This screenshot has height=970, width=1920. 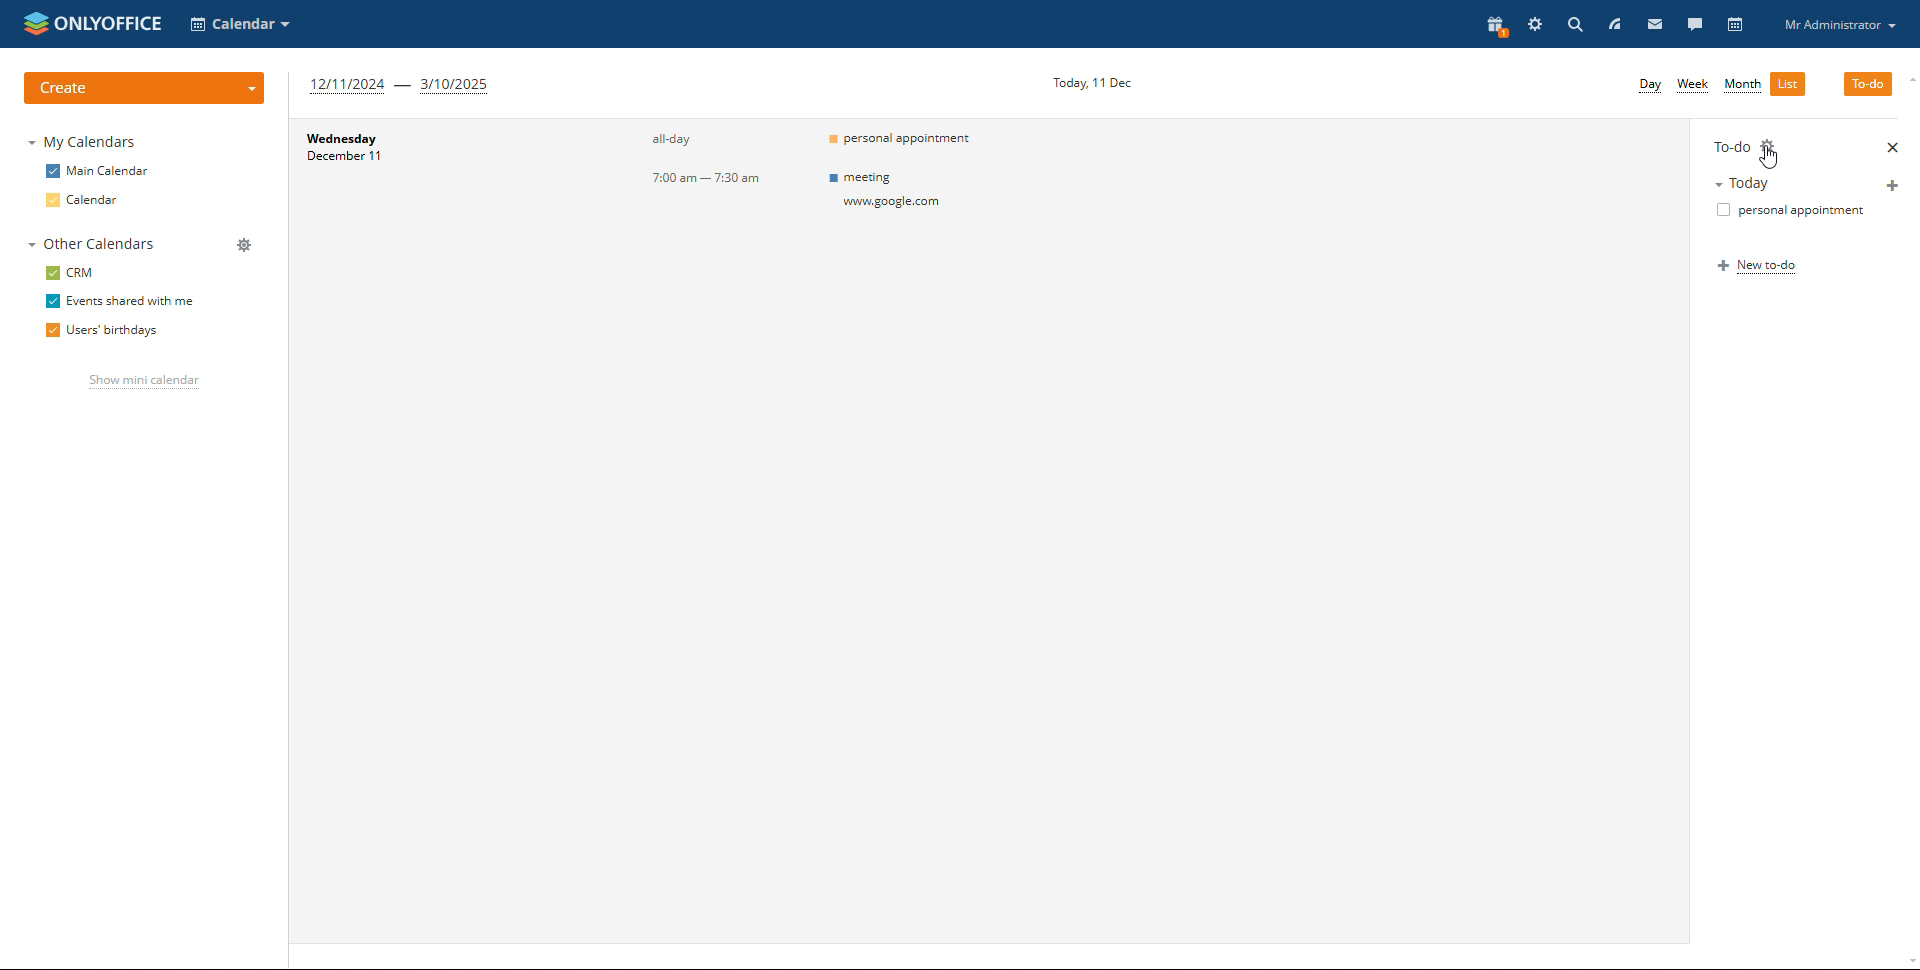 What do you see at coordinates (1734, 25) in the screenshot?
I see `calendar` at bounding box center [1734, 25].